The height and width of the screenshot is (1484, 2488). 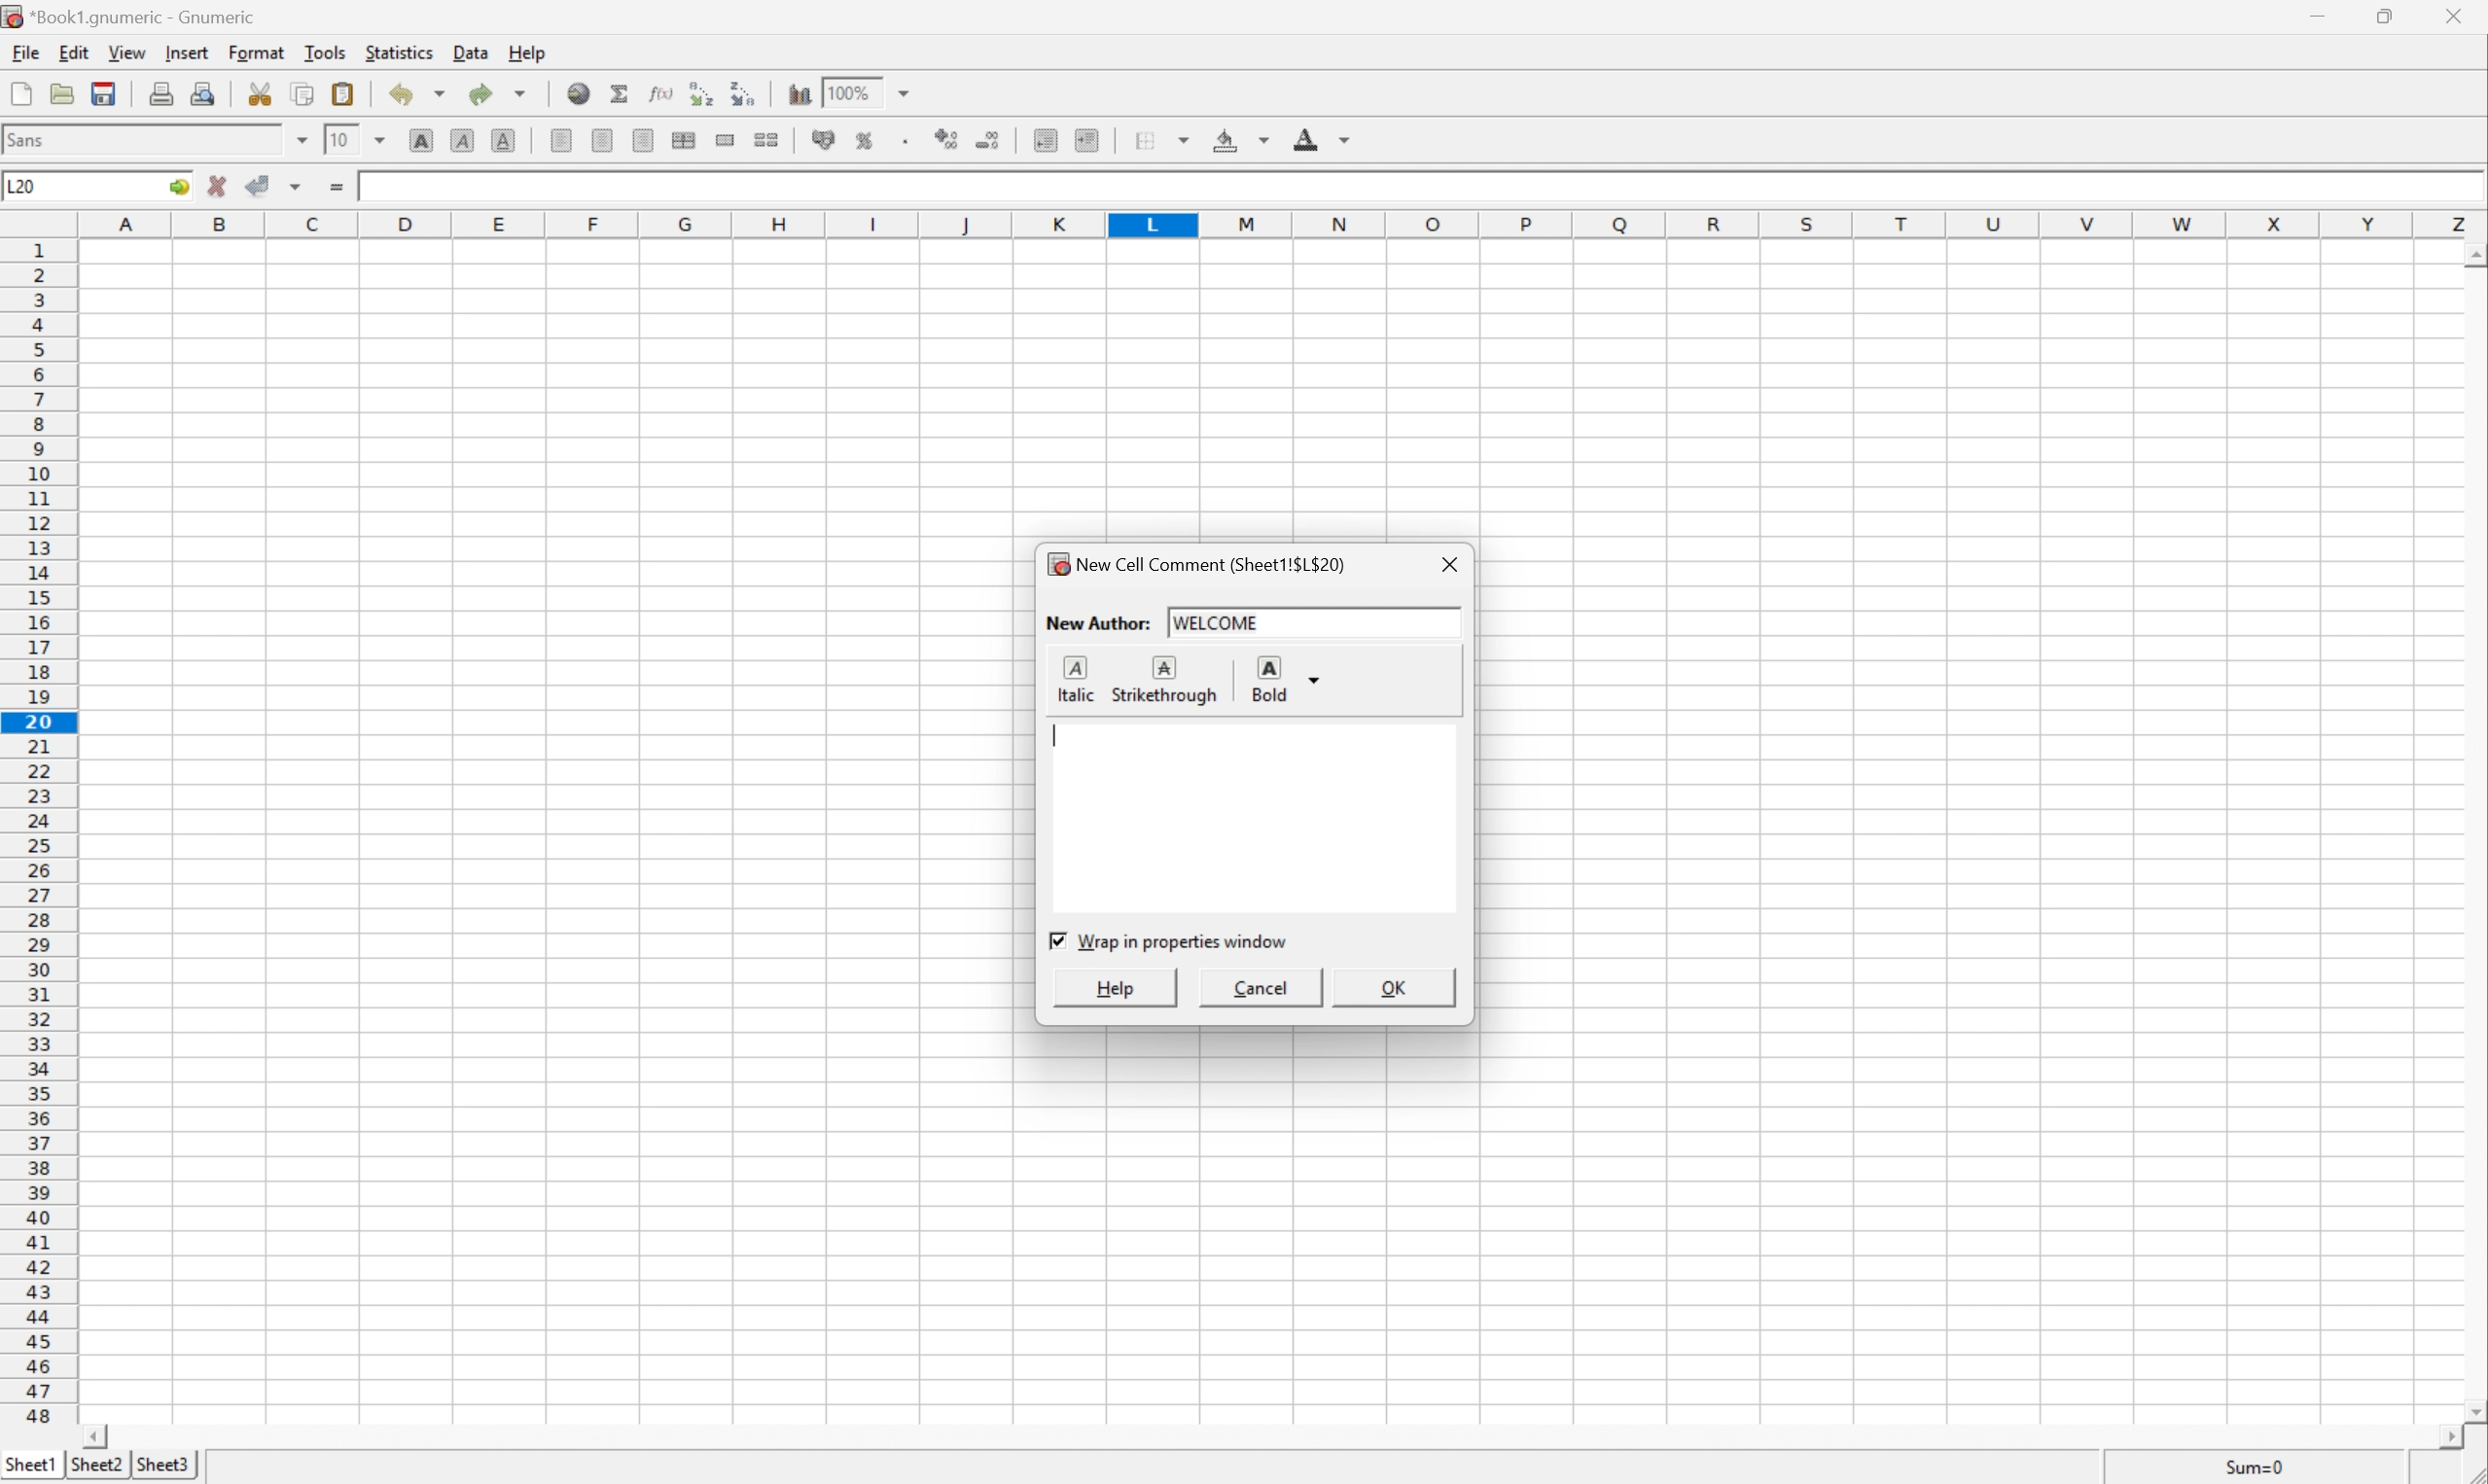 I want to click on Redo, so click(x=501, y=93).